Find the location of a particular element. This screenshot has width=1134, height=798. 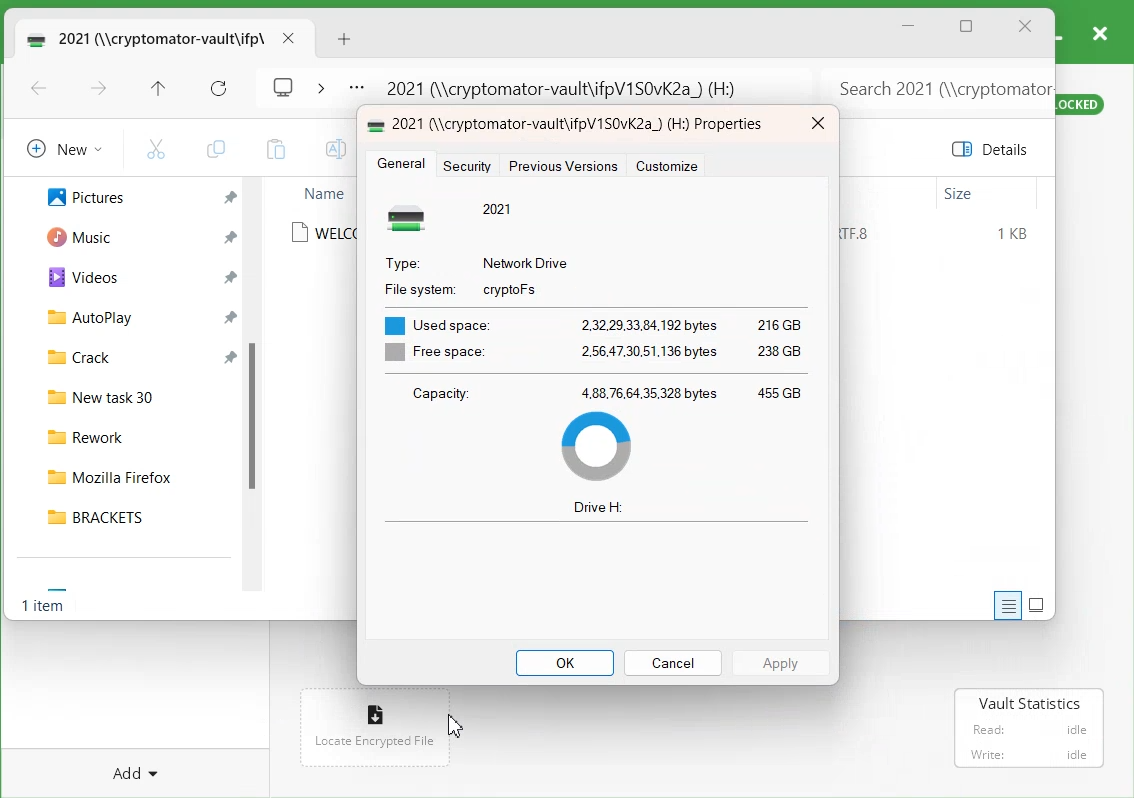

Pictures is located at coordinates (75, 195).